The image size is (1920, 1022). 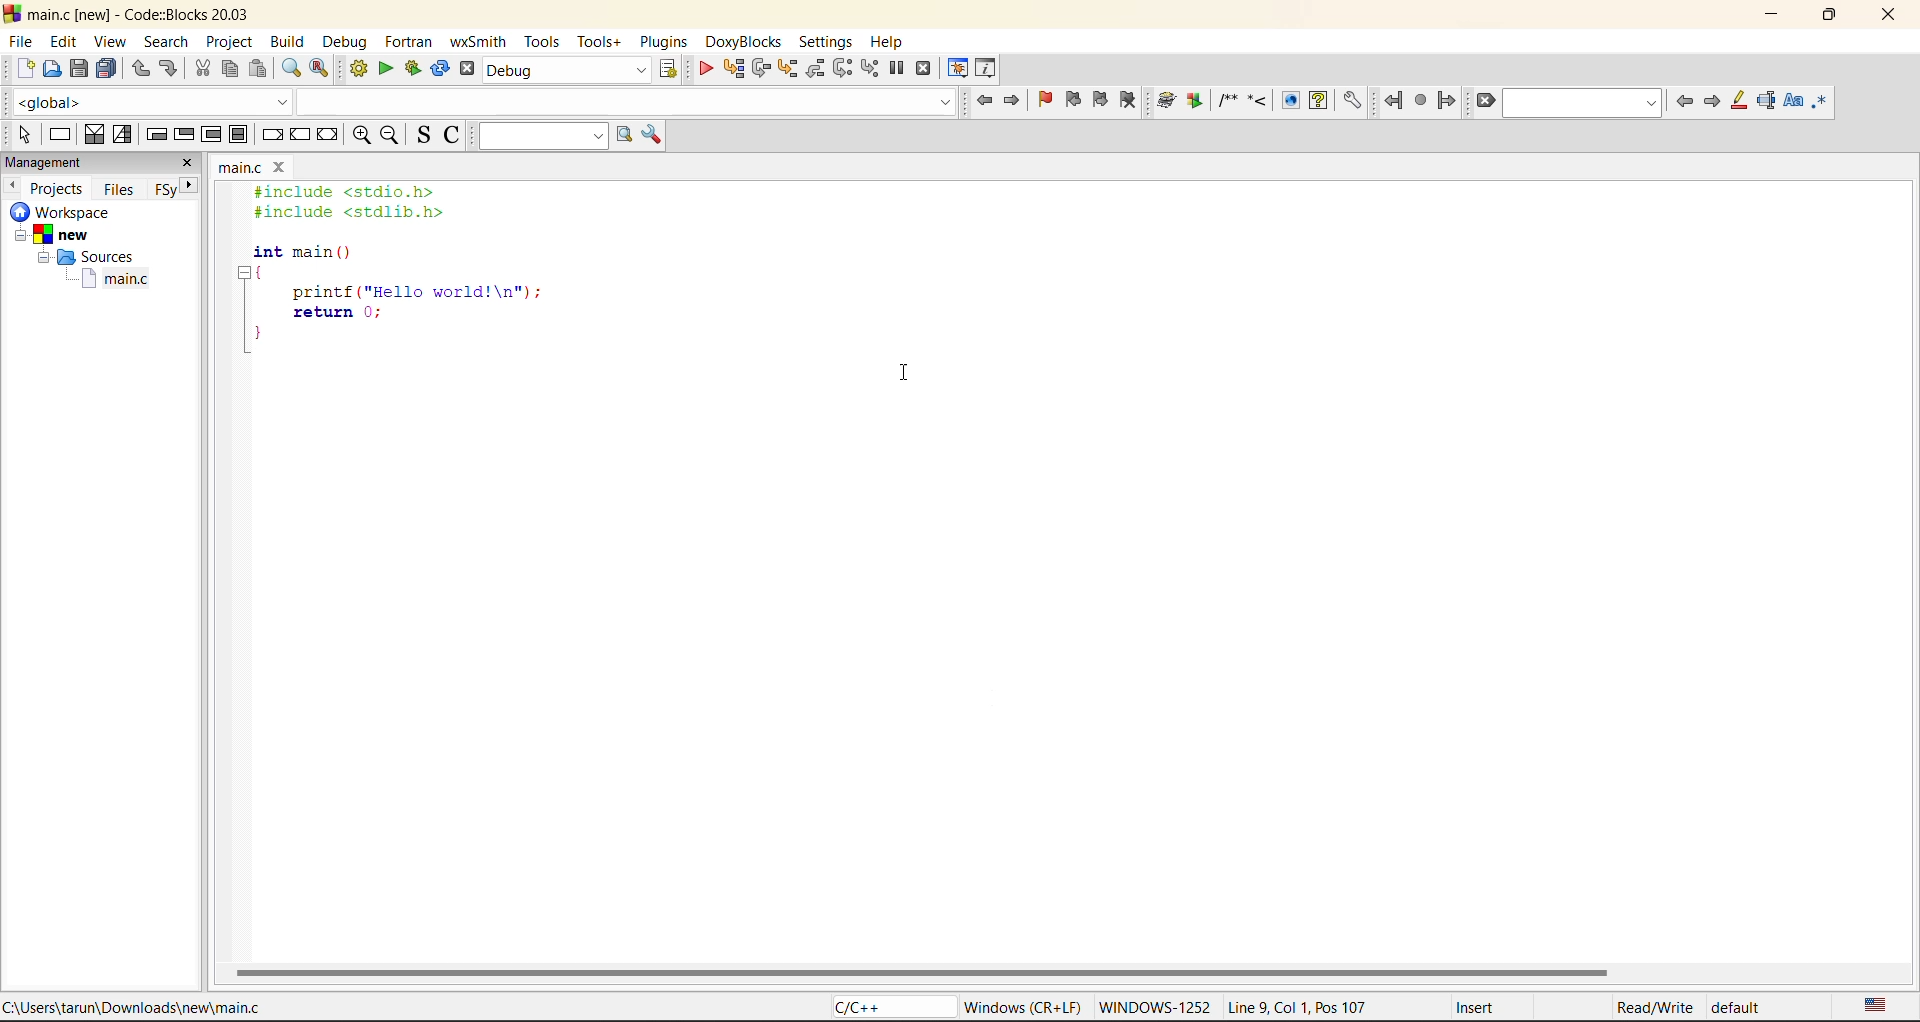 What do you see at coordinates (1015, 101) in the screenshot?
I see `jump forward` at bounding box center [1015, 101].